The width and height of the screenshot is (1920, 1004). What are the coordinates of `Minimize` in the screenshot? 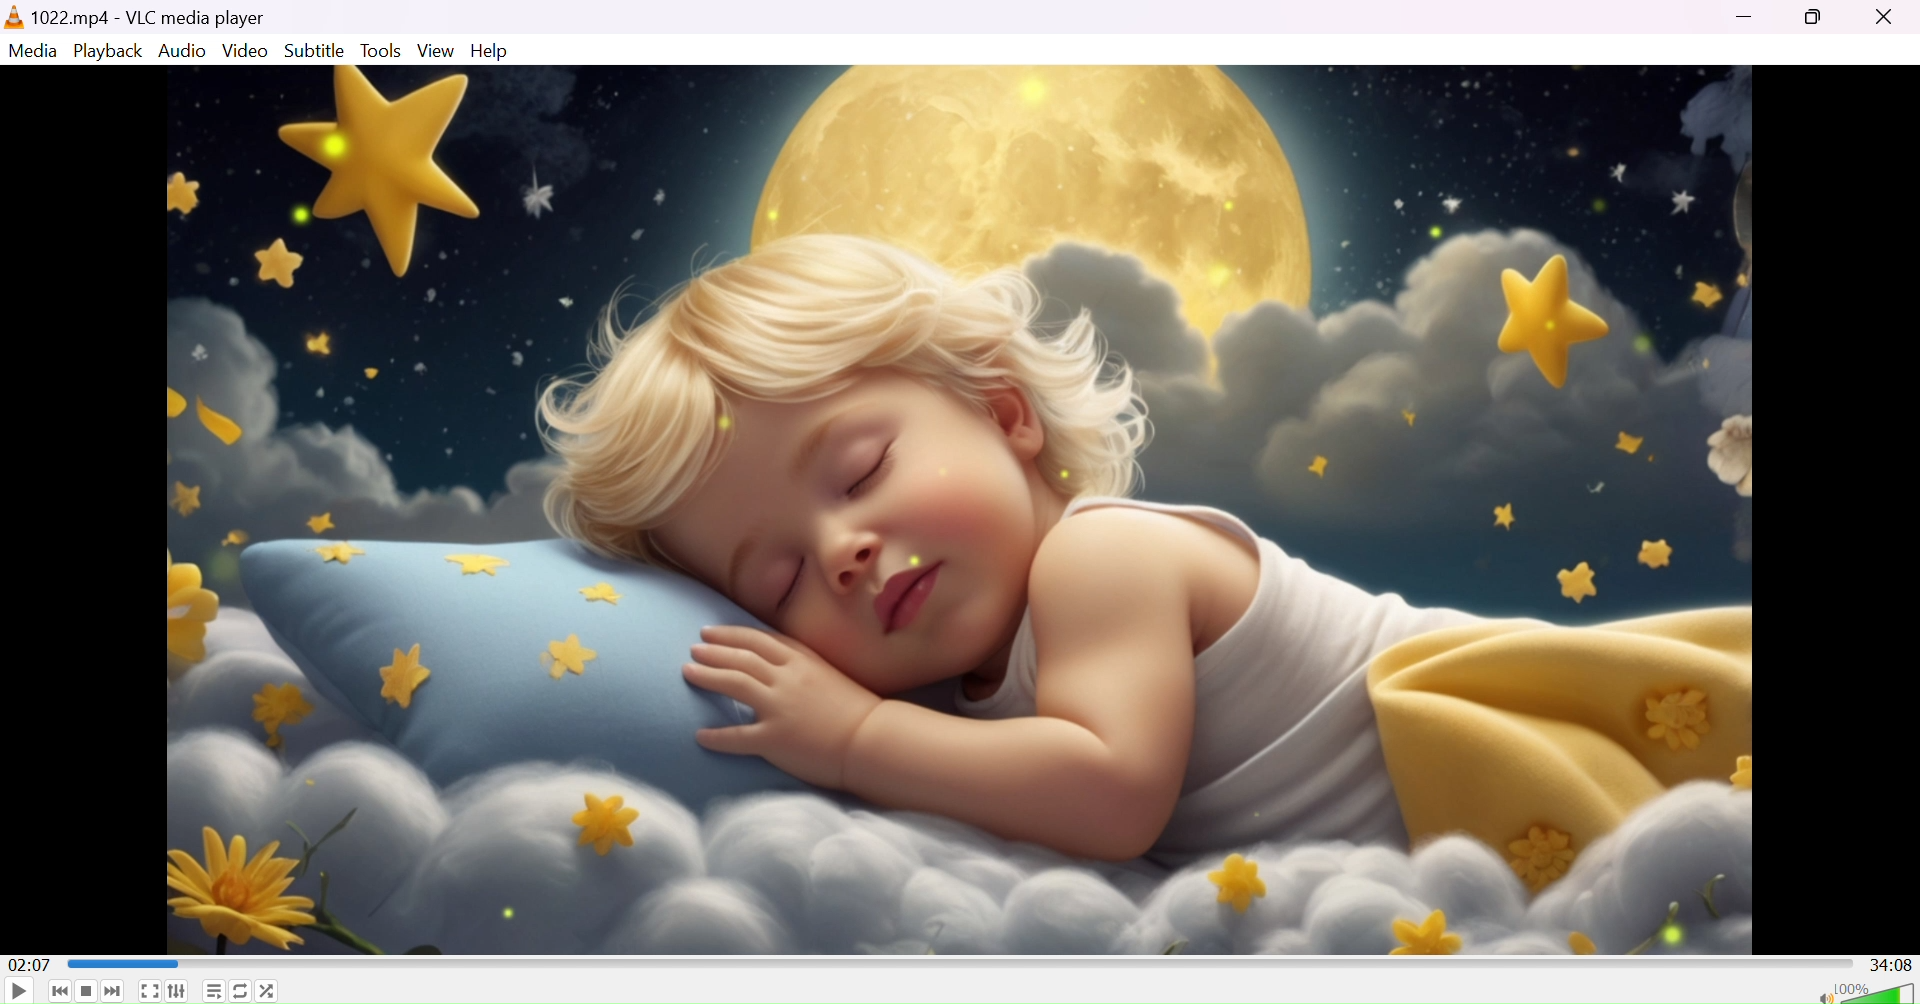 It's located at (1745, 14).